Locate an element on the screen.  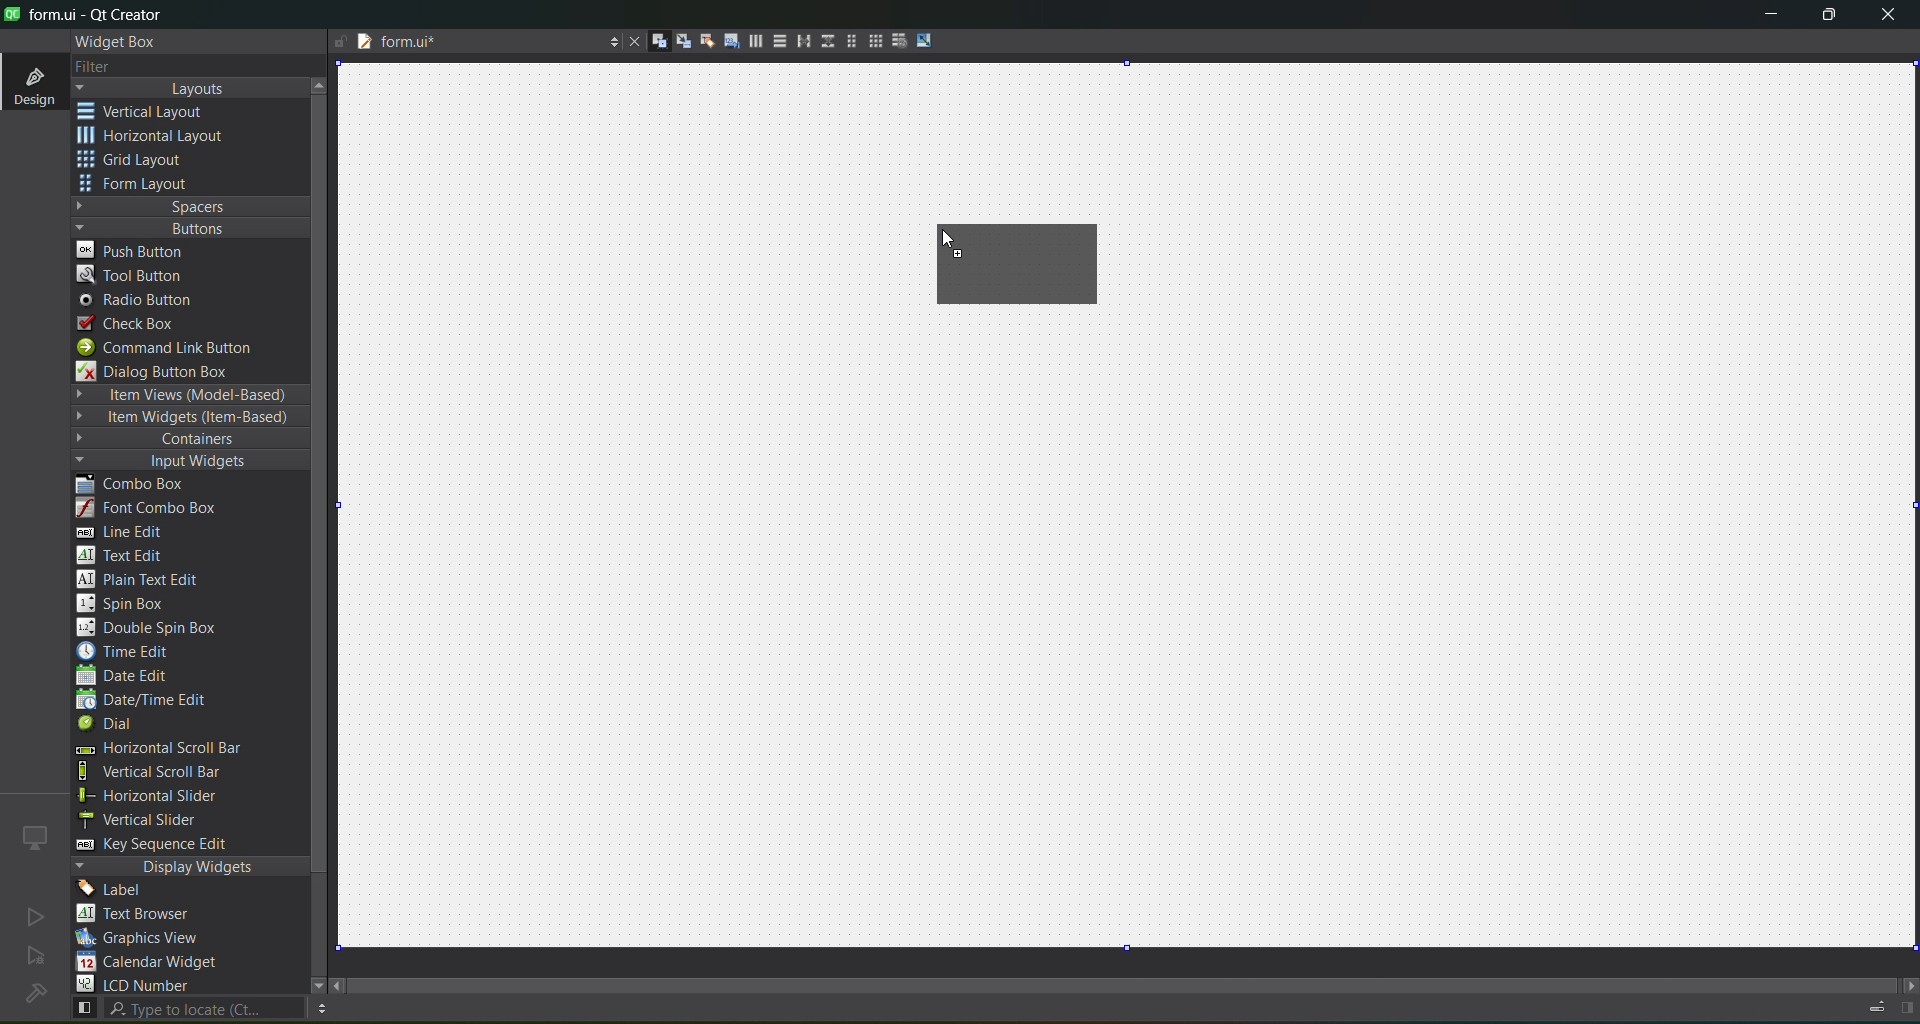
close is located at coordinates (1888, 17).